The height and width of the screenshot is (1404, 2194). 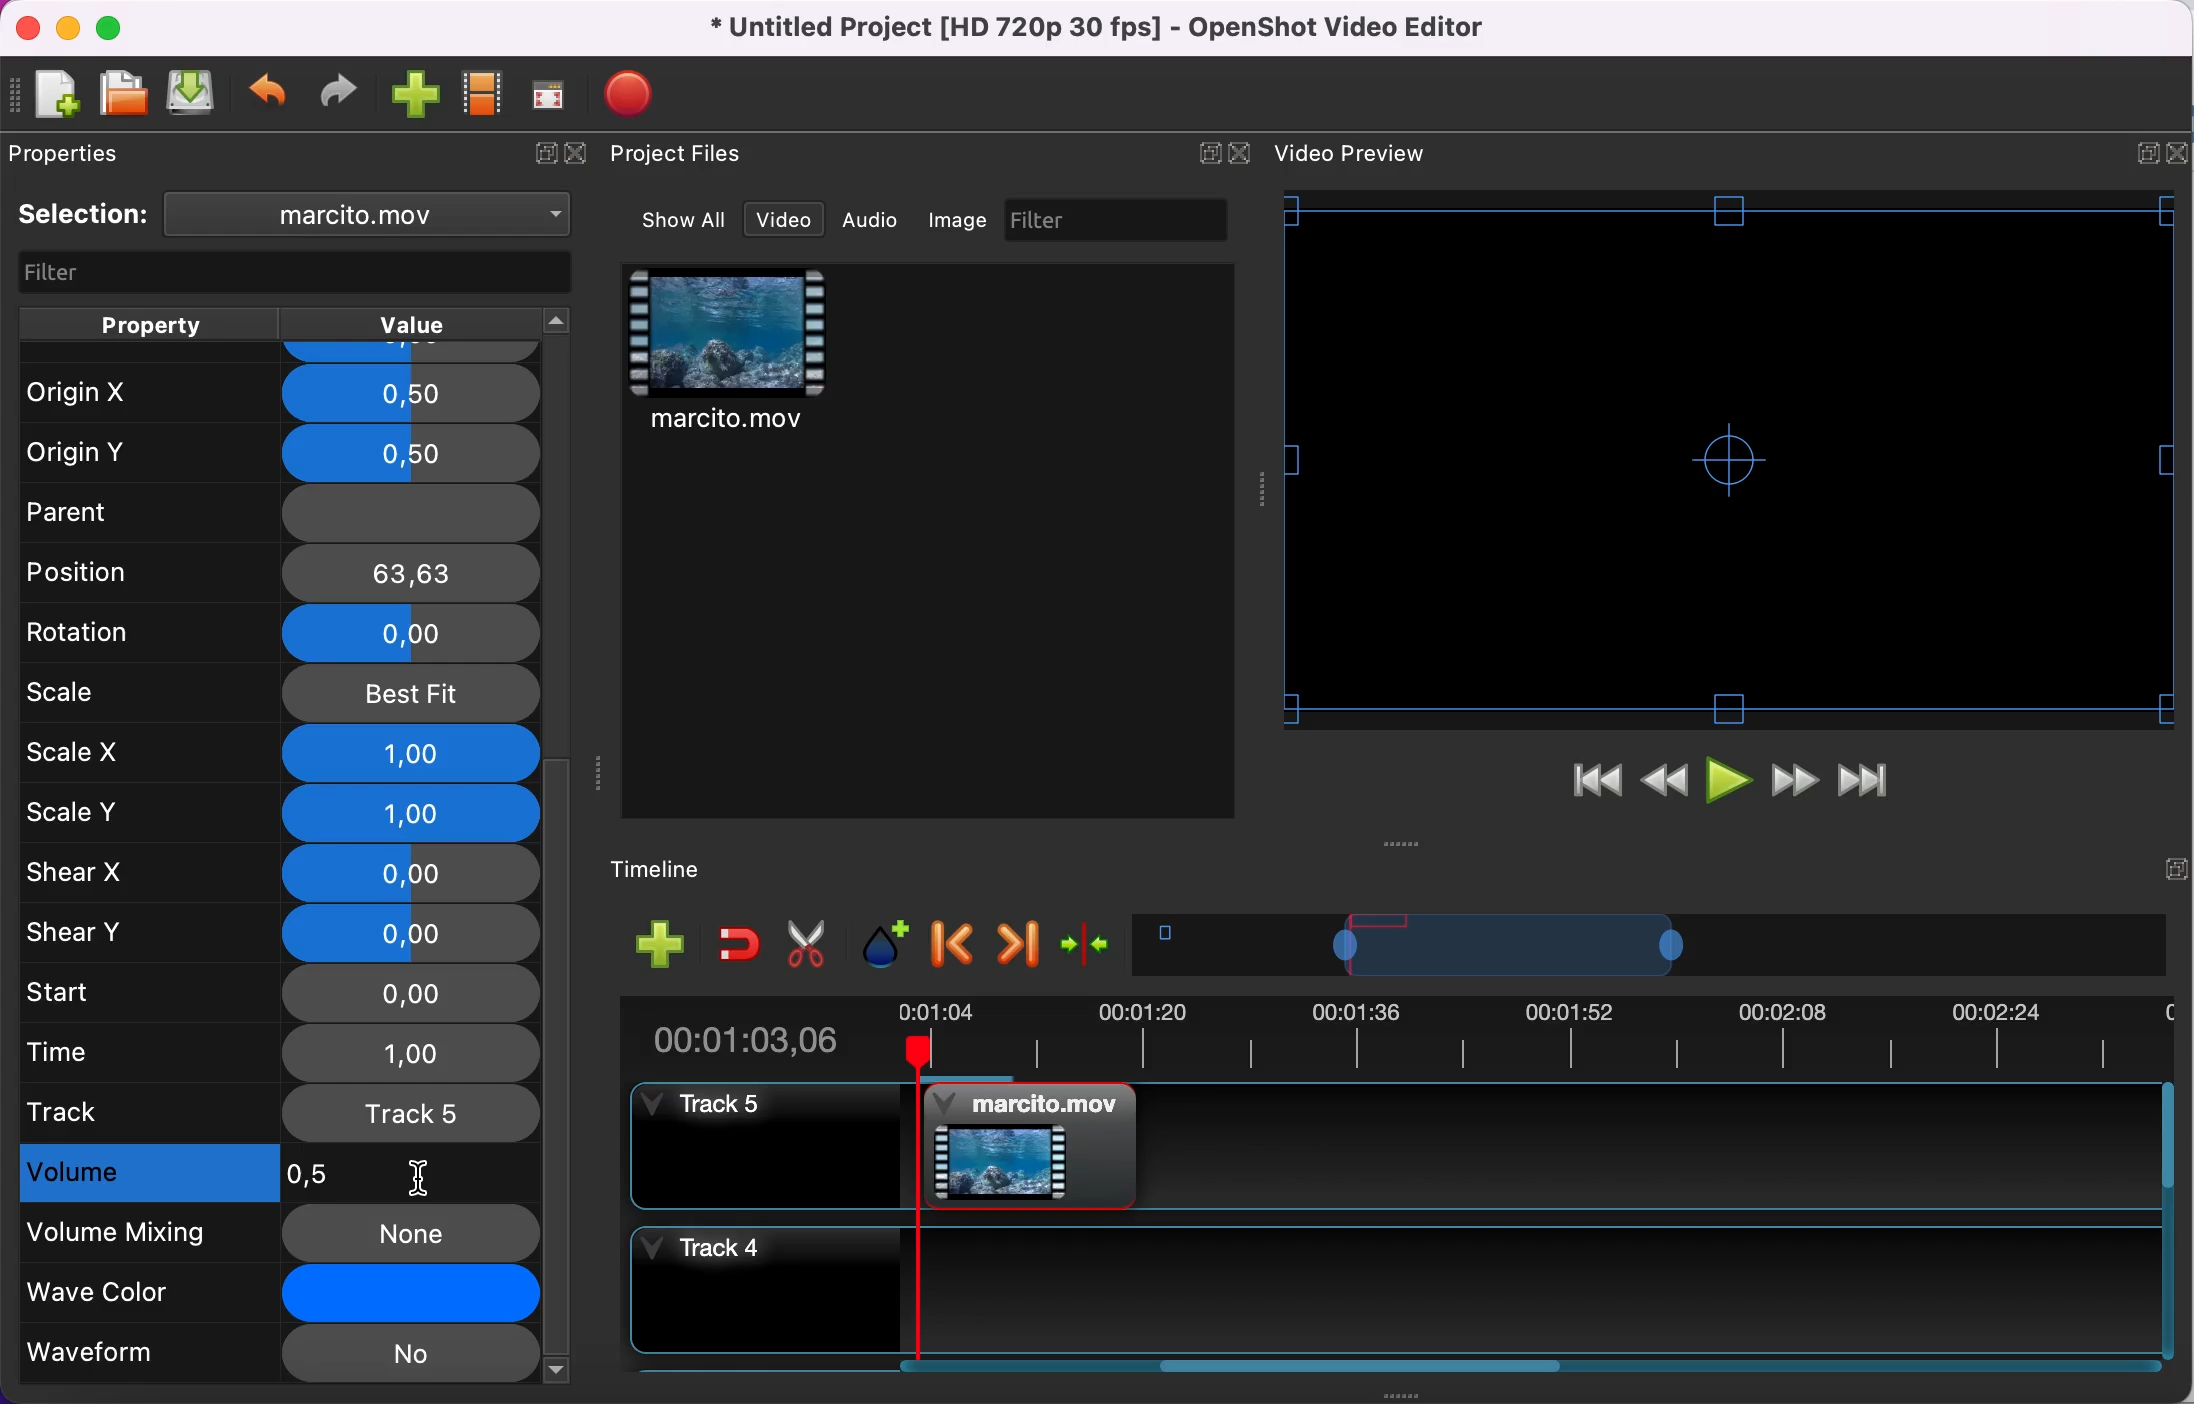 What do you see at coordinates (270, 95) in the screenshot?
I see `undo` at bounding box center [270, 95].